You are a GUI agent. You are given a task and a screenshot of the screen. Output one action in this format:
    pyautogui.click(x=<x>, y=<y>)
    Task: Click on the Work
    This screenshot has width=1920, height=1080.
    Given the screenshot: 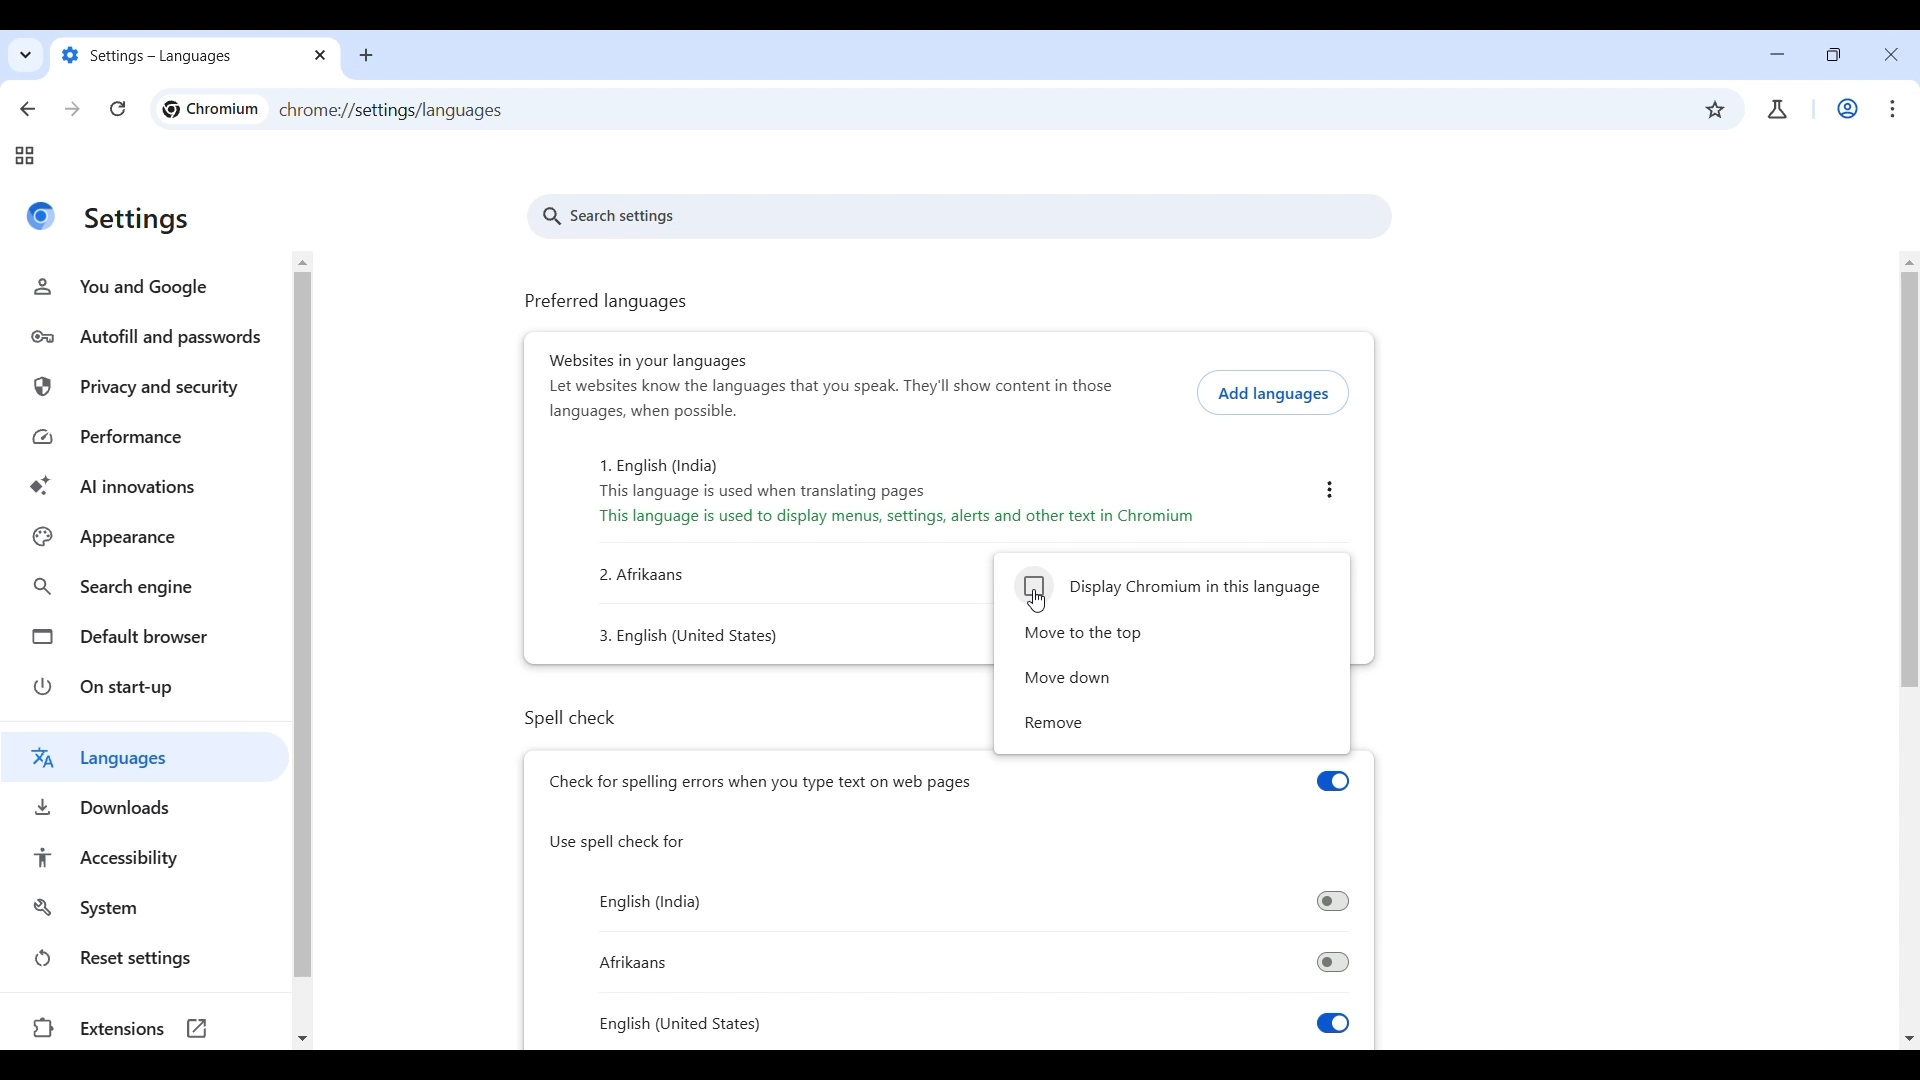 What is the action you would take?
    pyautogui.click(x=1847, y=108)
    